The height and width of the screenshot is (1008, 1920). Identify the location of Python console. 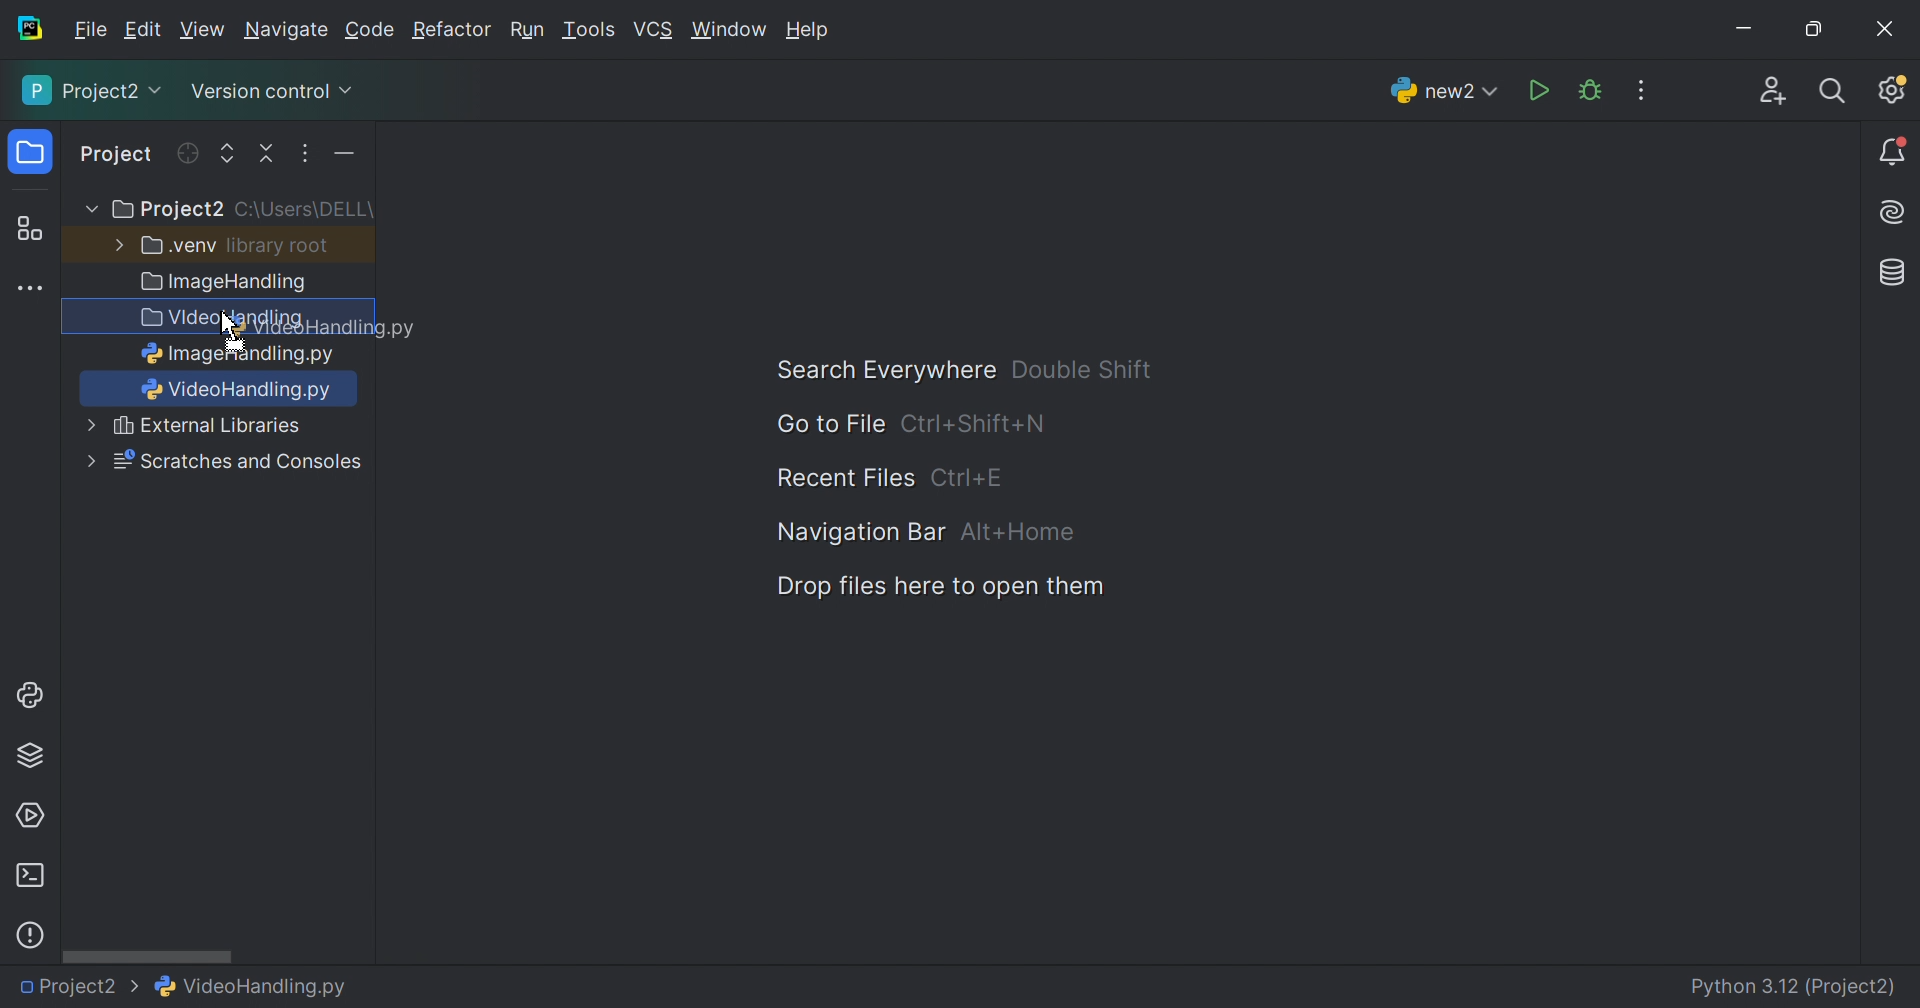
(33, 695).